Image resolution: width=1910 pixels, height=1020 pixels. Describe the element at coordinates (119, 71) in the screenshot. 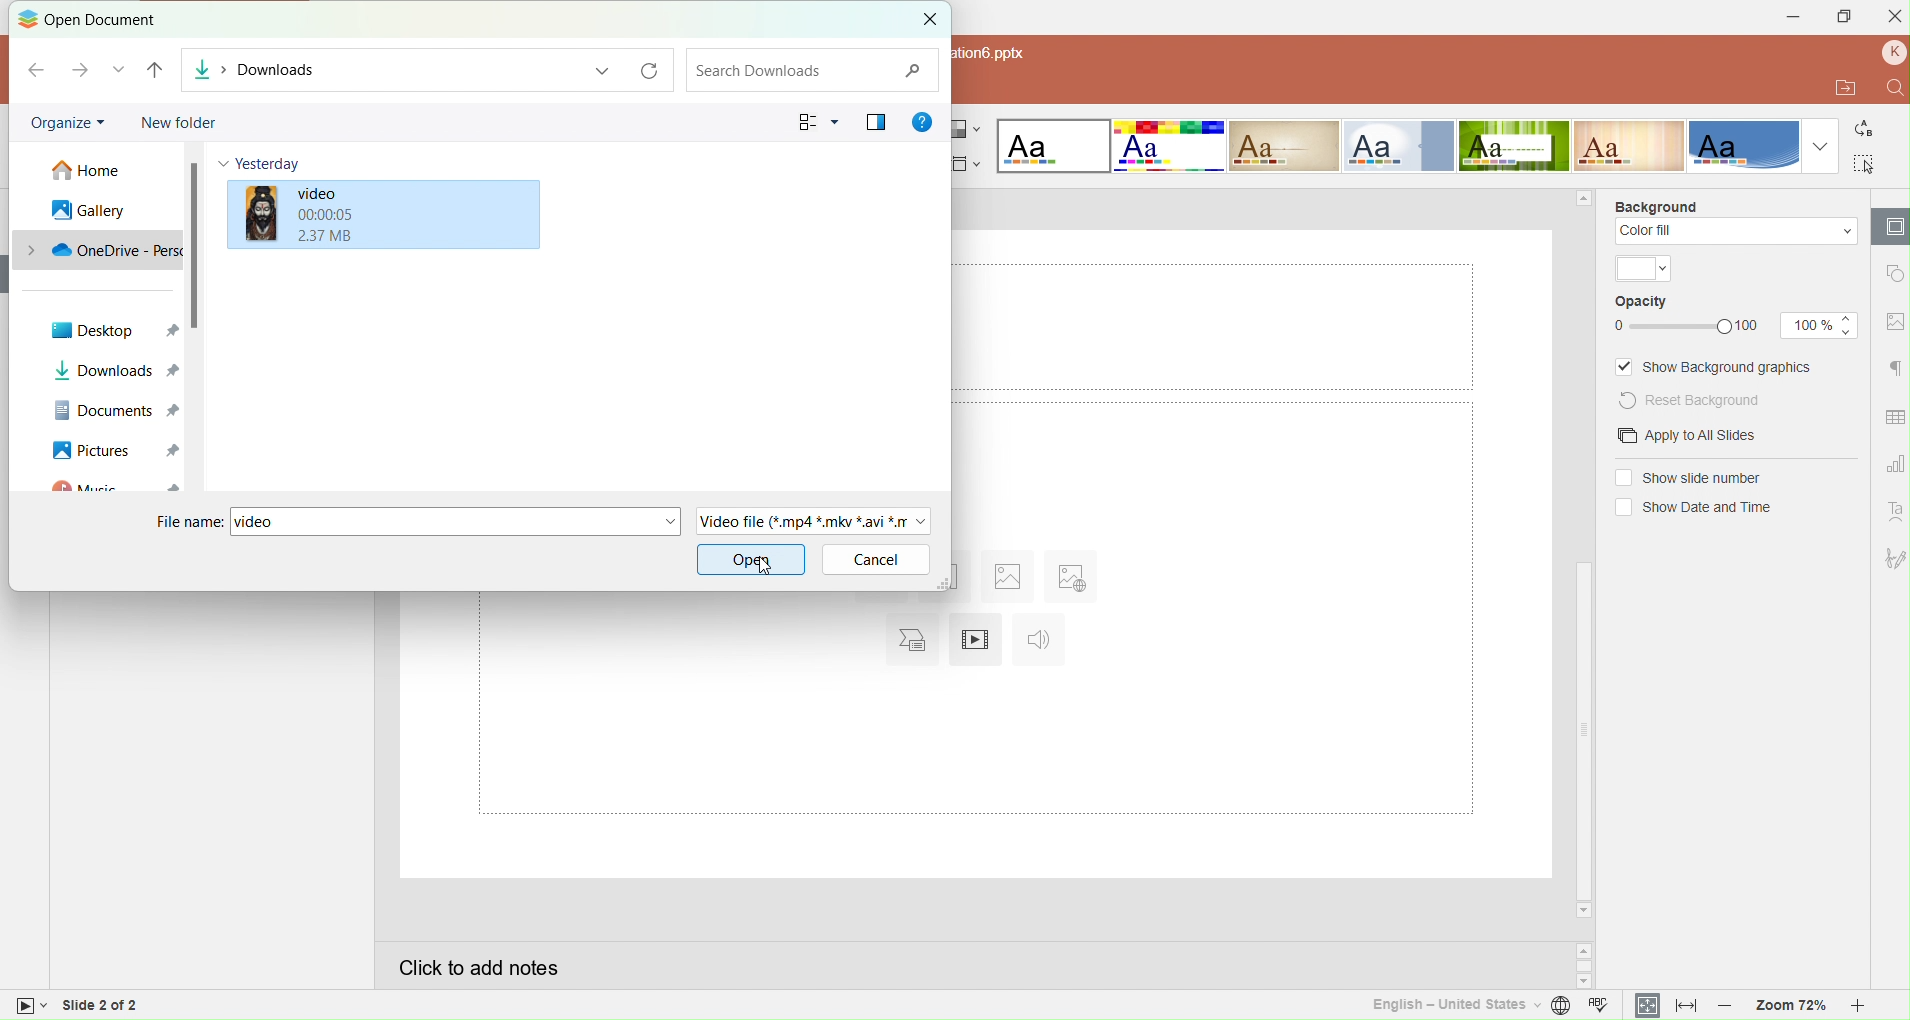

I see `Recent locations` at that location.